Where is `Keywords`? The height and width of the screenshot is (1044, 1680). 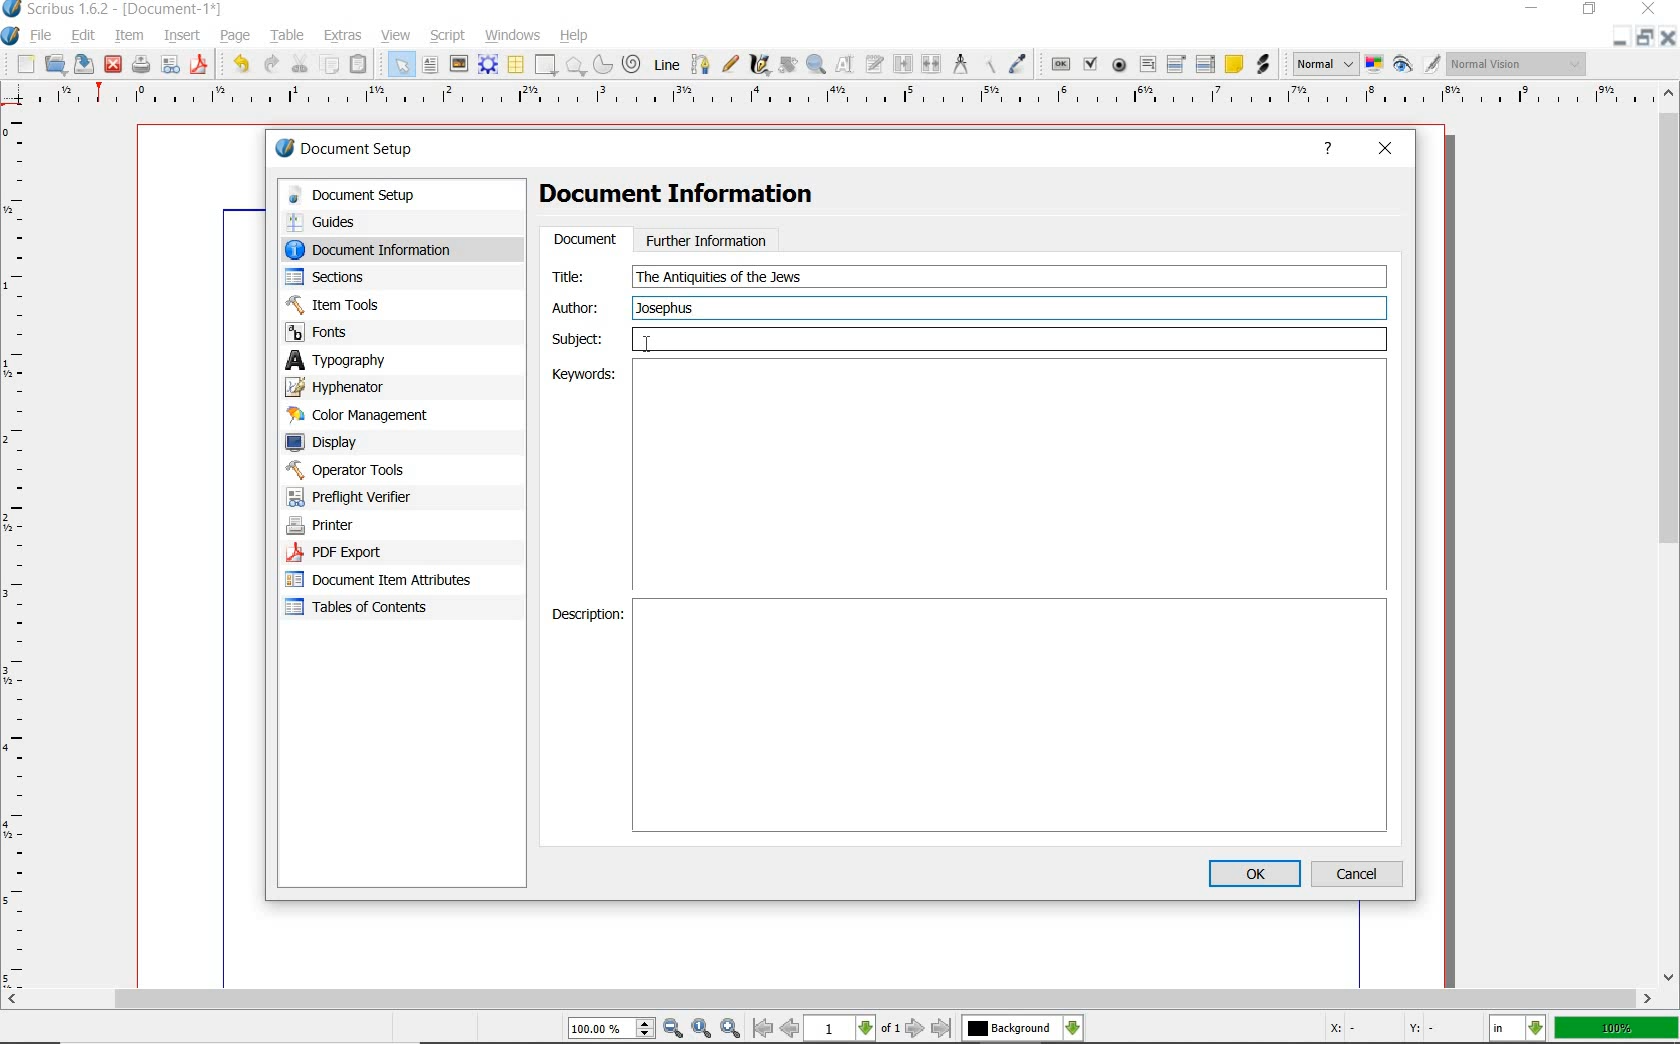
Keywords is located at coordinates (580, 375).